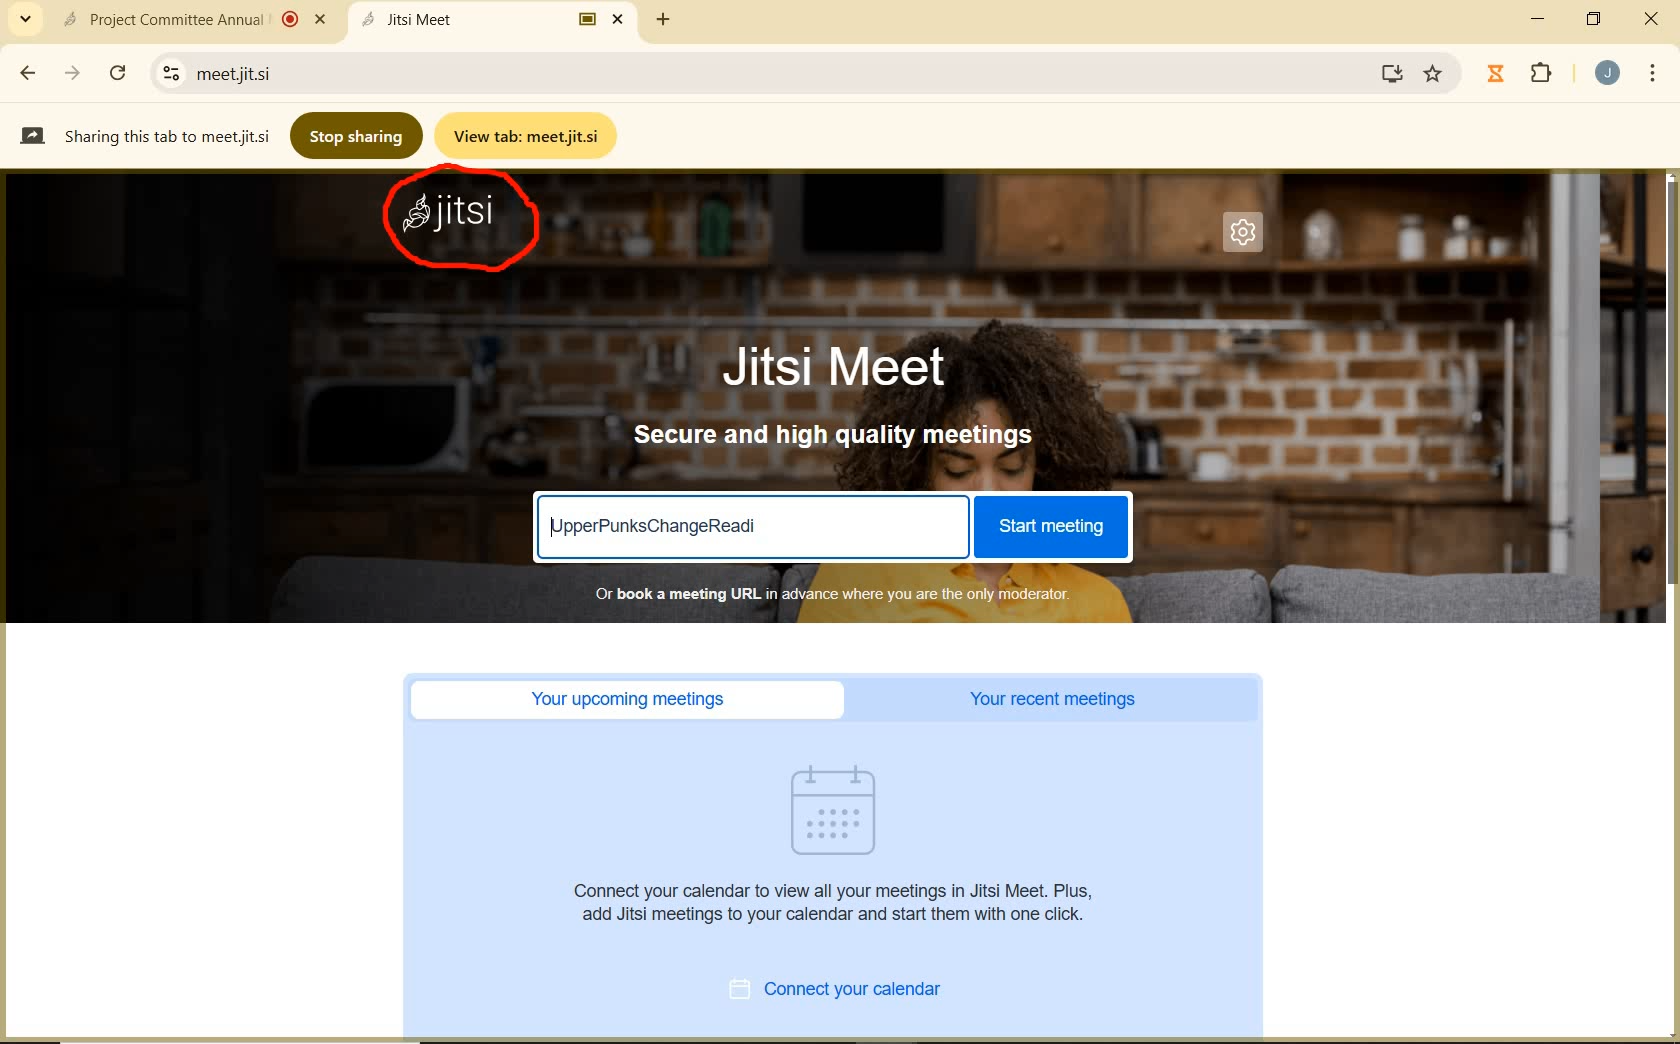 Image resolution: width=1680 pixels, height=1044 pixels. What do you see at coordinates (75, 73) in the screenshot?
I see `FORWARD` at bounding box center [75, 73].